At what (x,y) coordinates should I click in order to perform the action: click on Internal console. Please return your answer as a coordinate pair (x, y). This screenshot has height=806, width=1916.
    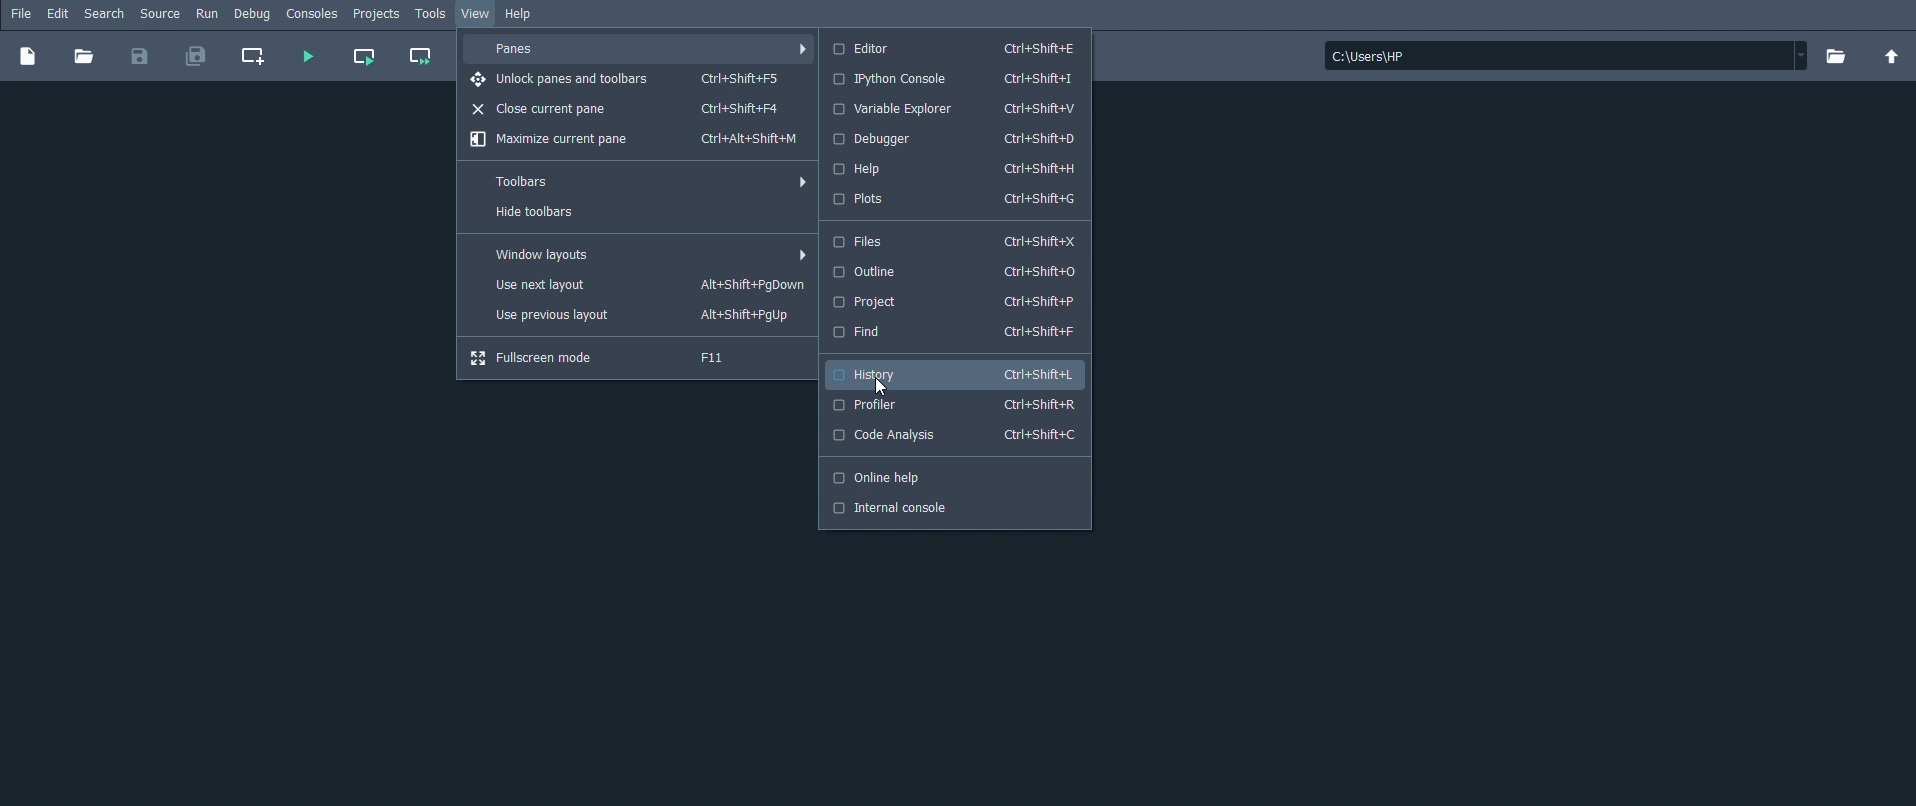
    Looking at the image, I should click on (954, 508).